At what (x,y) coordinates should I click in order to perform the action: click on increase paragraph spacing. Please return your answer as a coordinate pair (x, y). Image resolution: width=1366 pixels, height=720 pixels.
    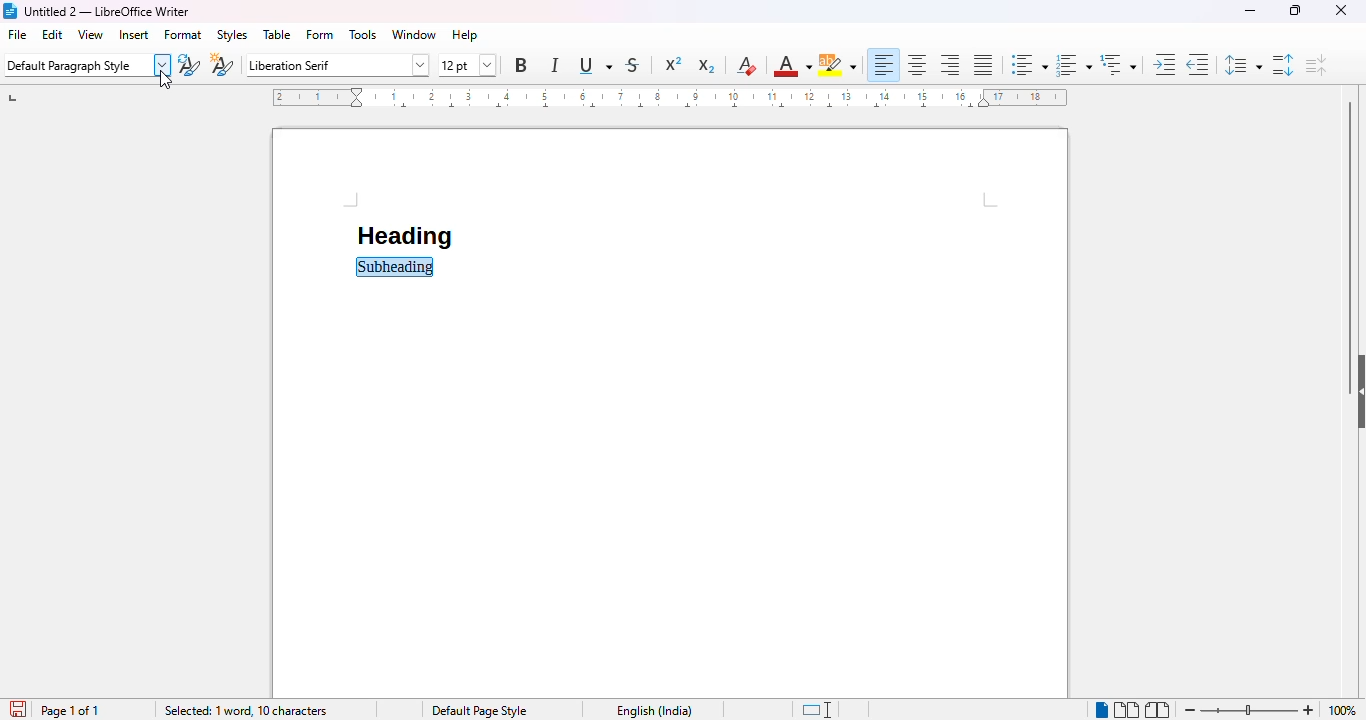
    Looking at the image, I should click on (1283, 65).